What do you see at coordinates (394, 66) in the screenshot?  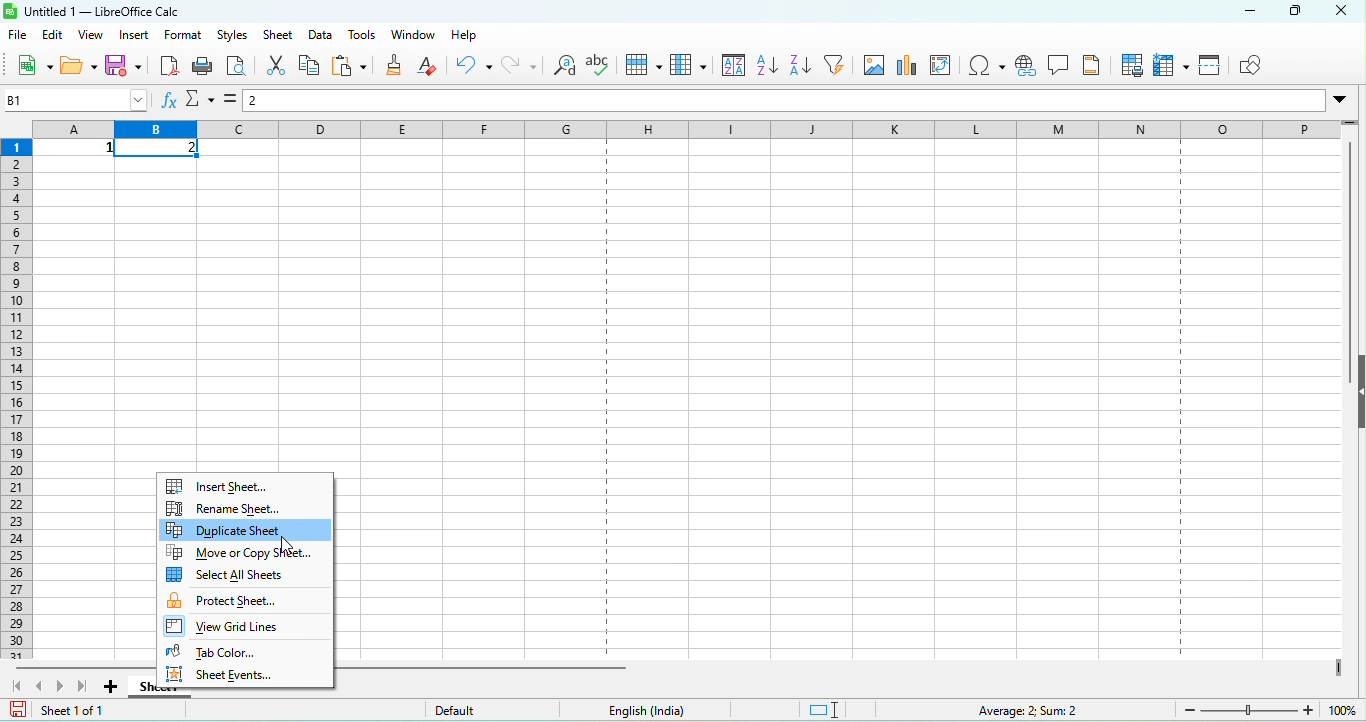 I see `clone formatting` at bounding box center [394, 66].